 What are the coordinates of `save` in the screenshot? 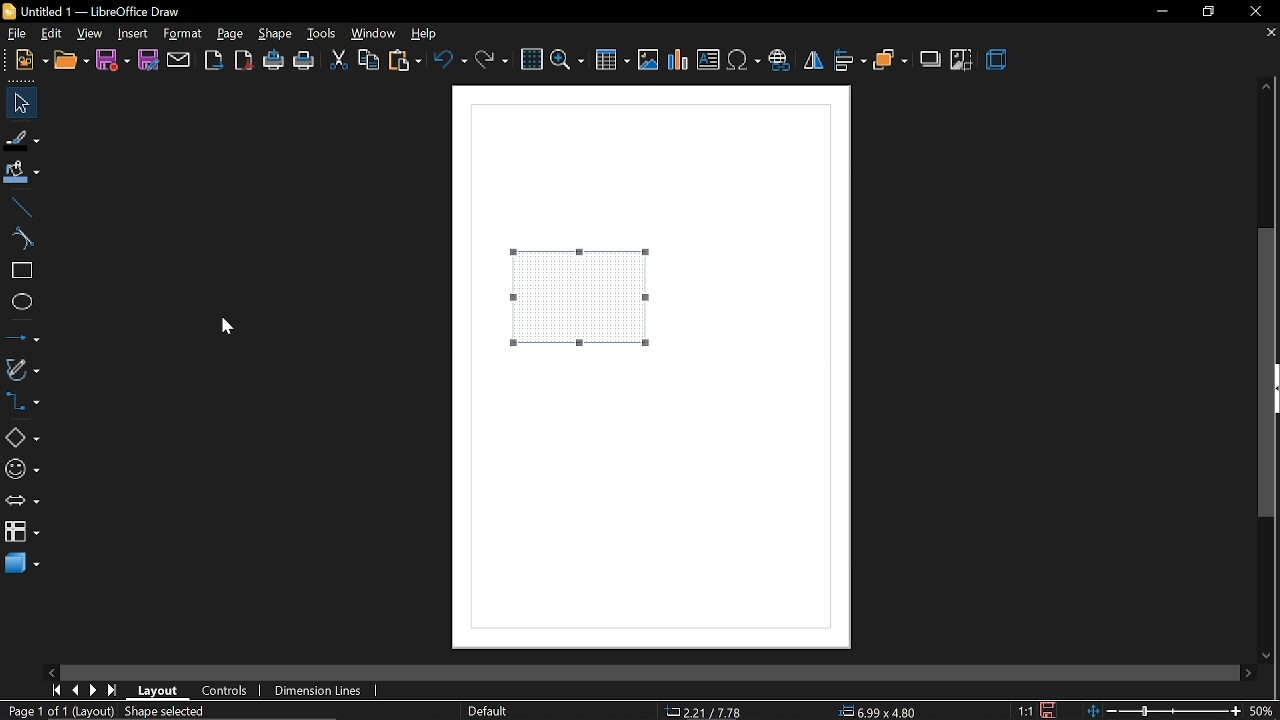 It's located at (112, 59).